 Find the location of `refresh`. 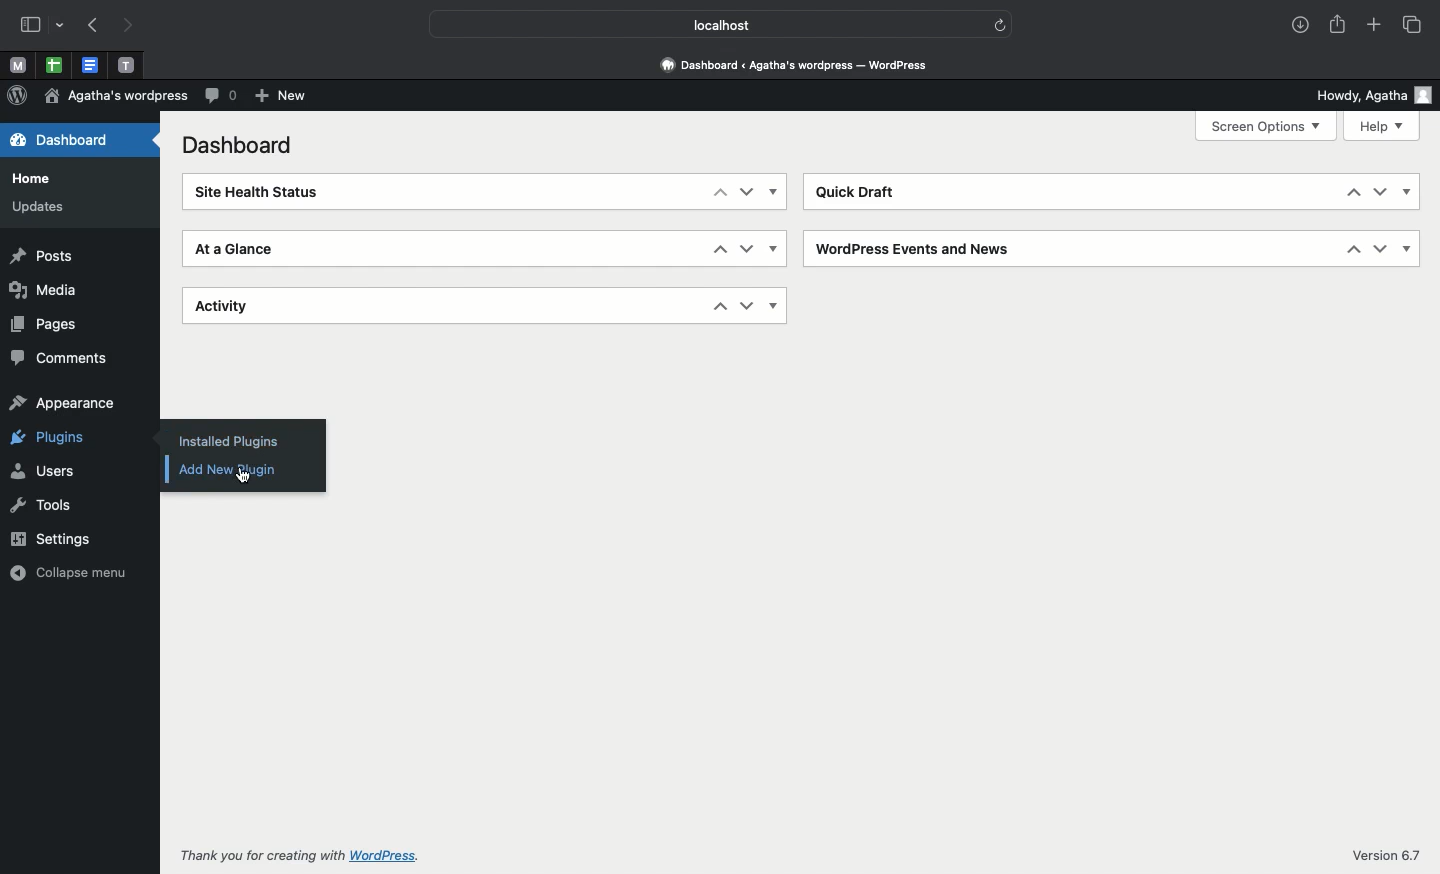

refresh is located at coordinates (1005, 24).